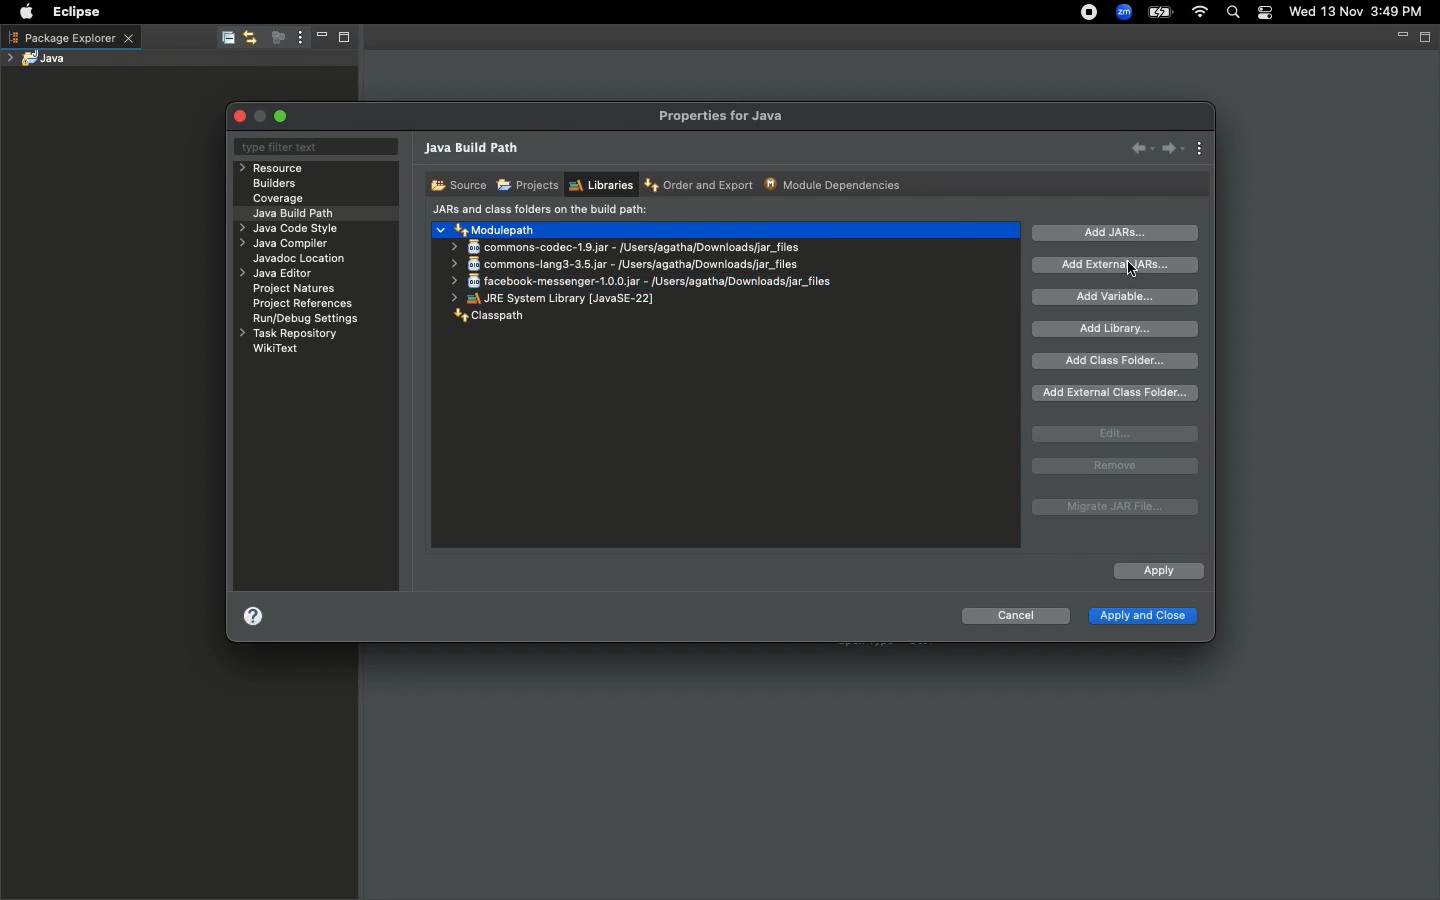 The height and width of the screenshot is (900, 1440). Describe the element at coordinates (70, 37) in the screenshot. I see `Package explorer` at that location.